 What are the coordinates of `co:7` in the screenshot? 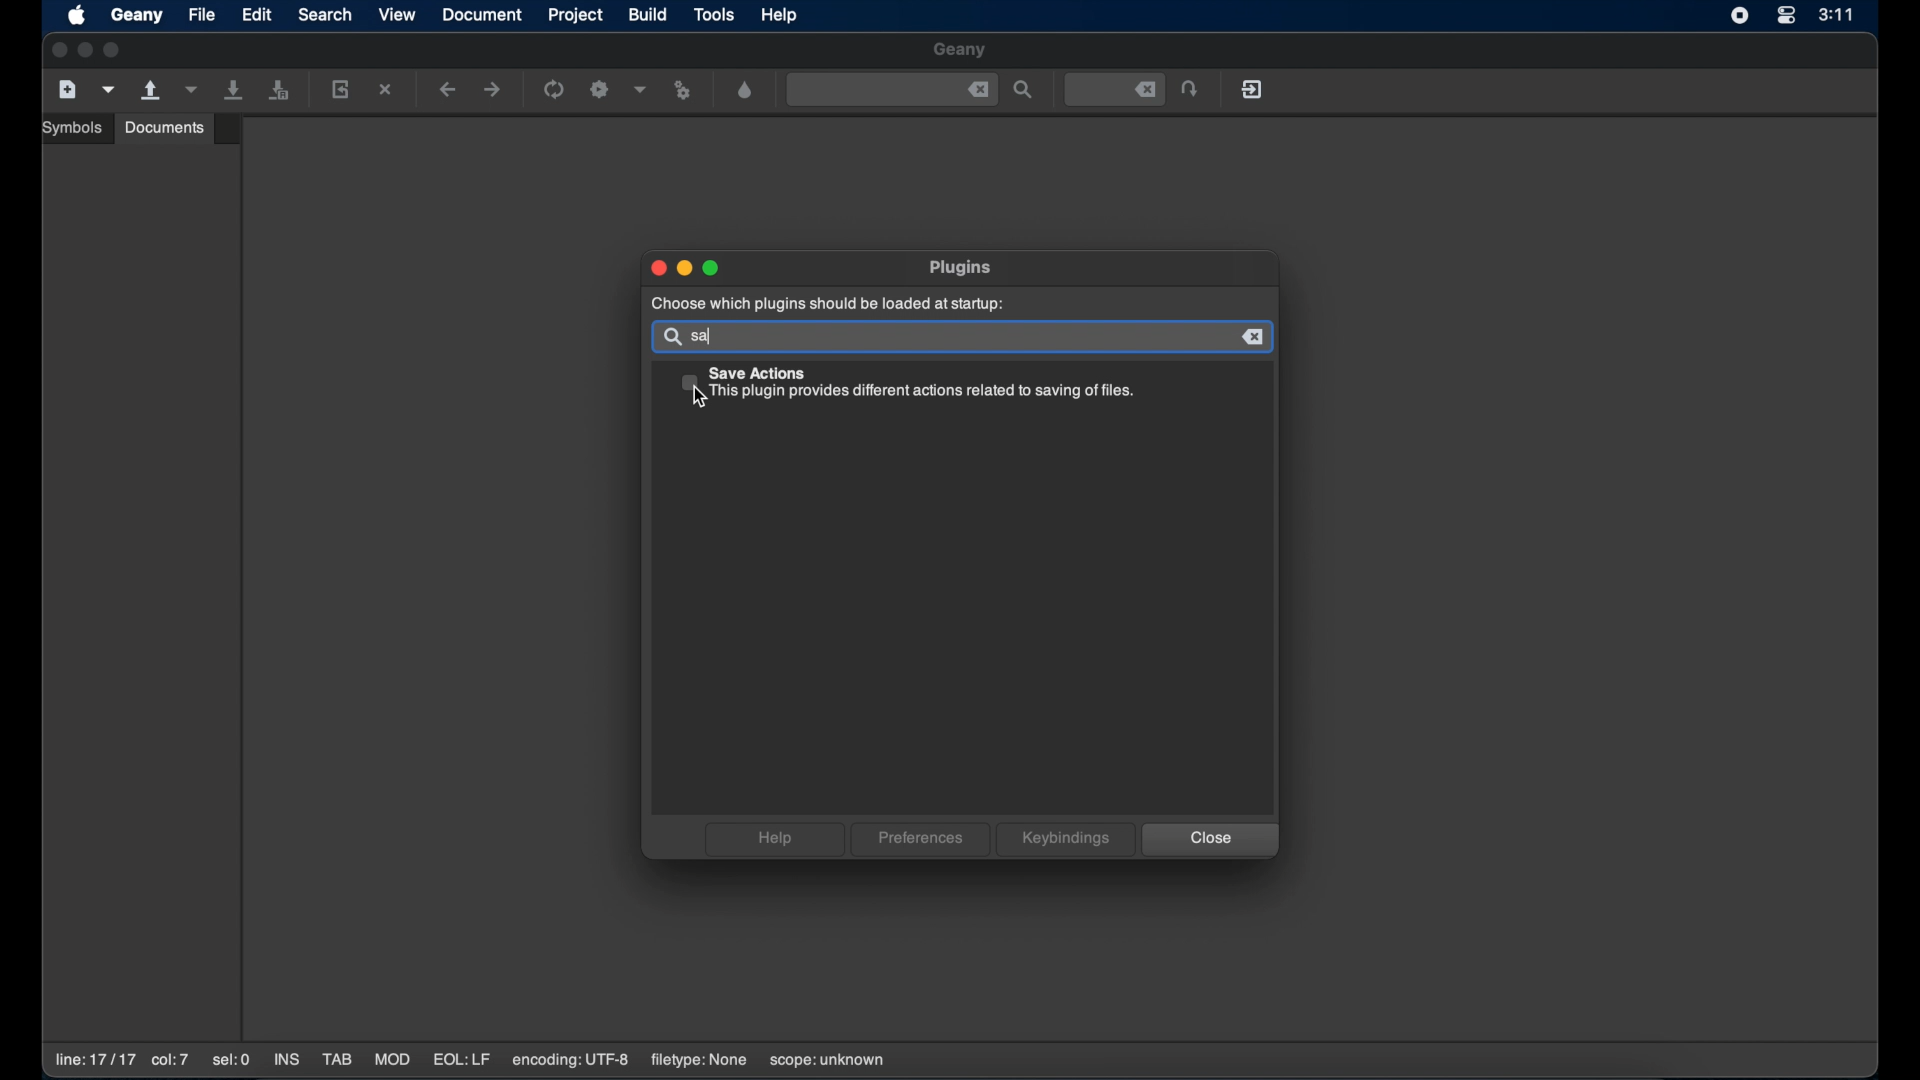 It's located at (169, 1061).